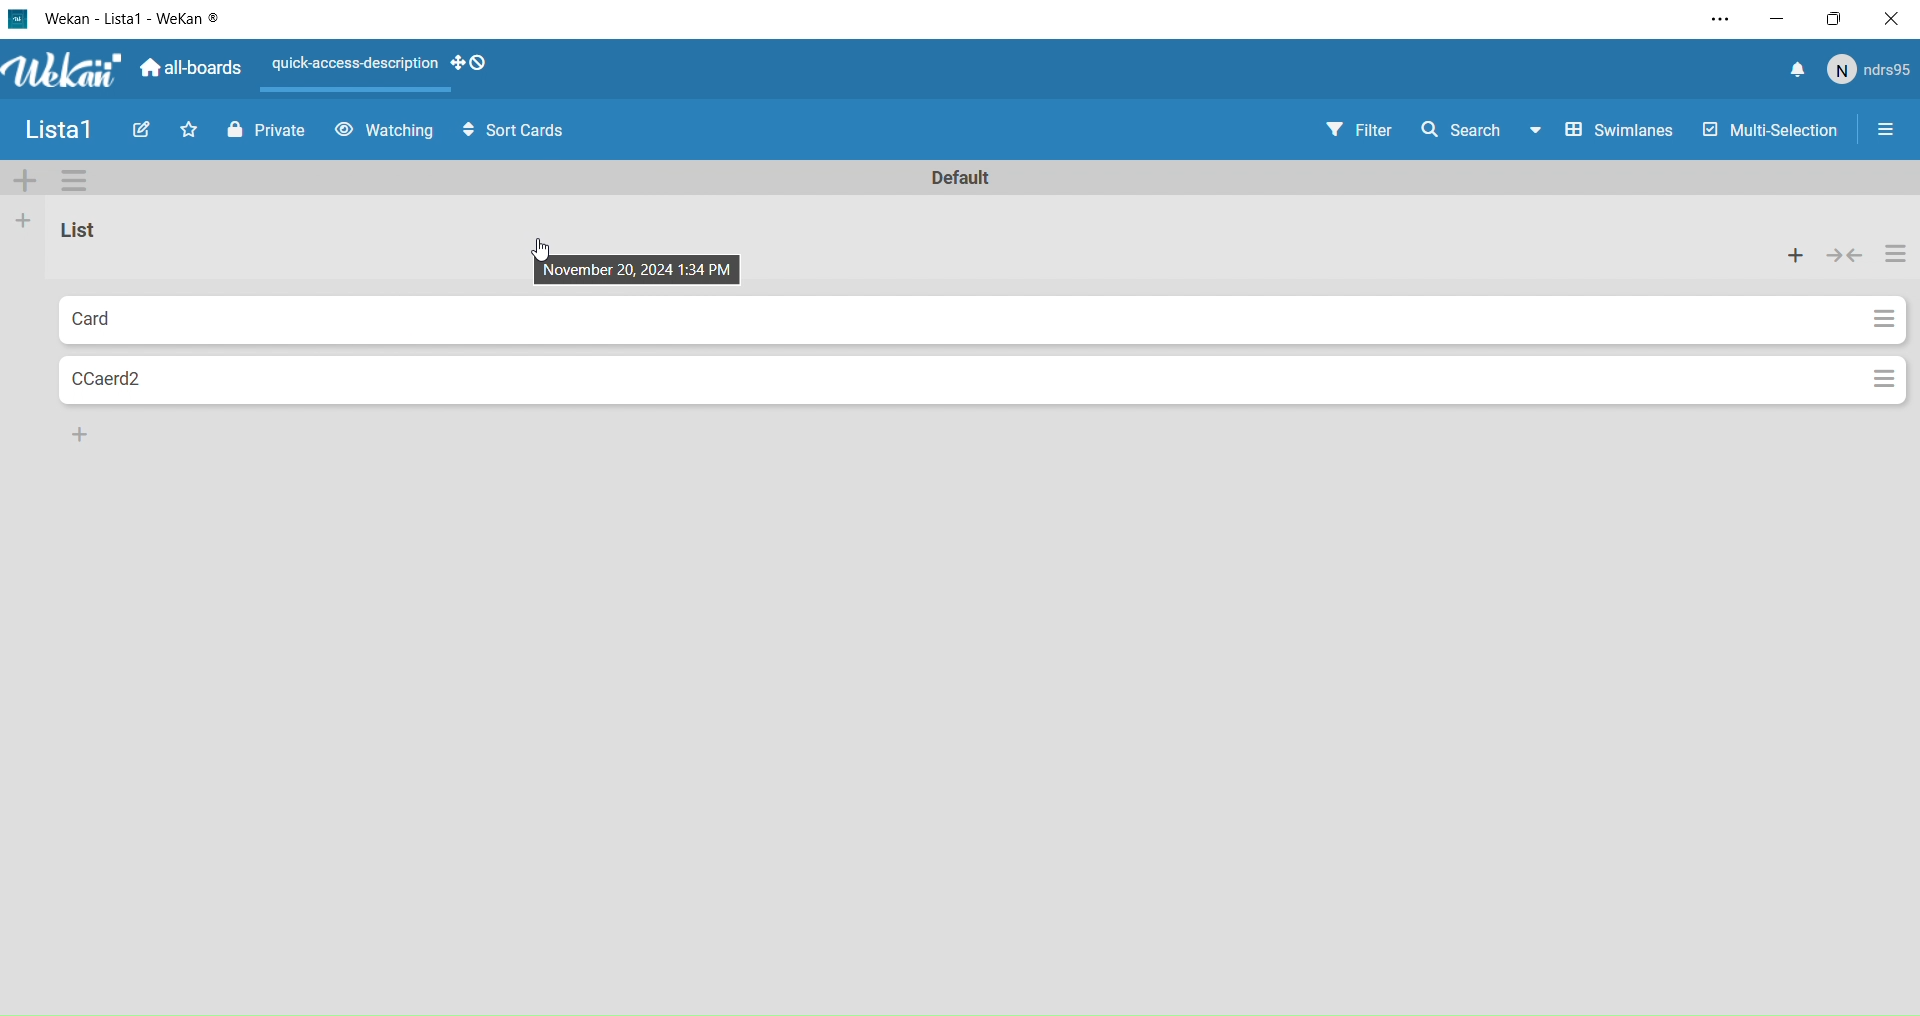 The image size is (1920, 1016). What do you see at coordinates (1783, 18) in the screenshot?
I see `Minimize` at bounding box center [1783, 18].